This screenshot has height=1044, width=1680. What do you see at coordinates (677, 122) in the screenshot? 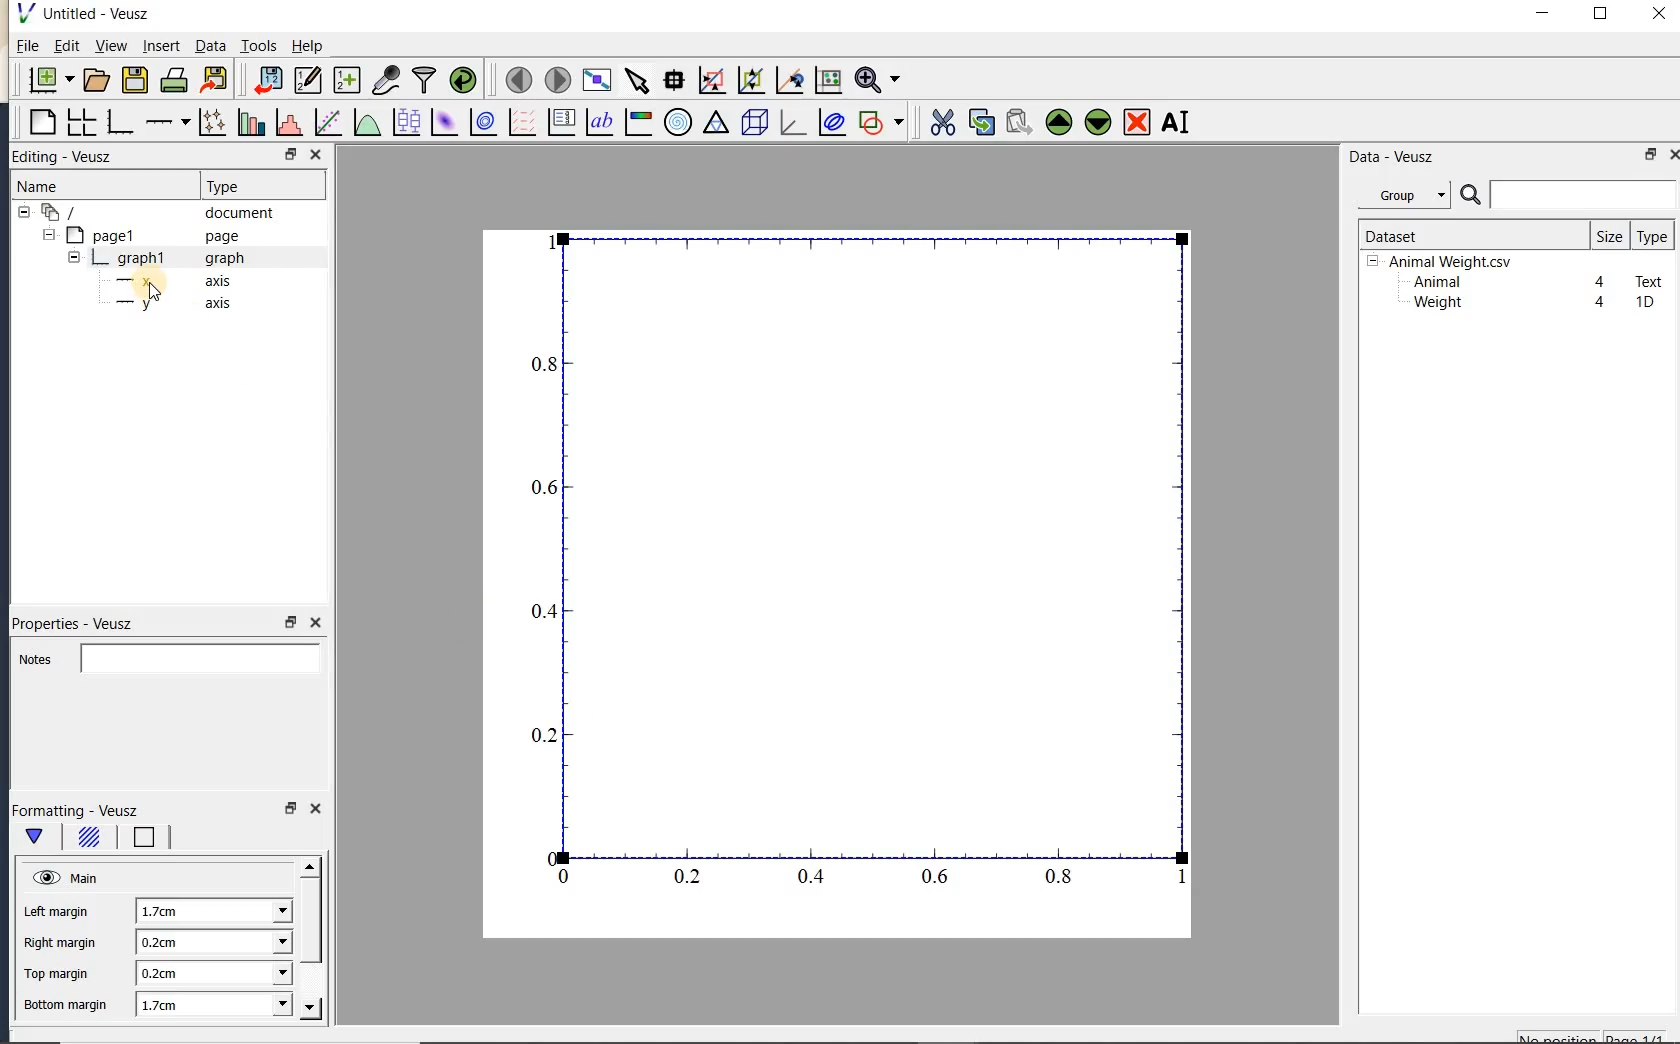
I see `polar graph` at bounding box center [677, 122].